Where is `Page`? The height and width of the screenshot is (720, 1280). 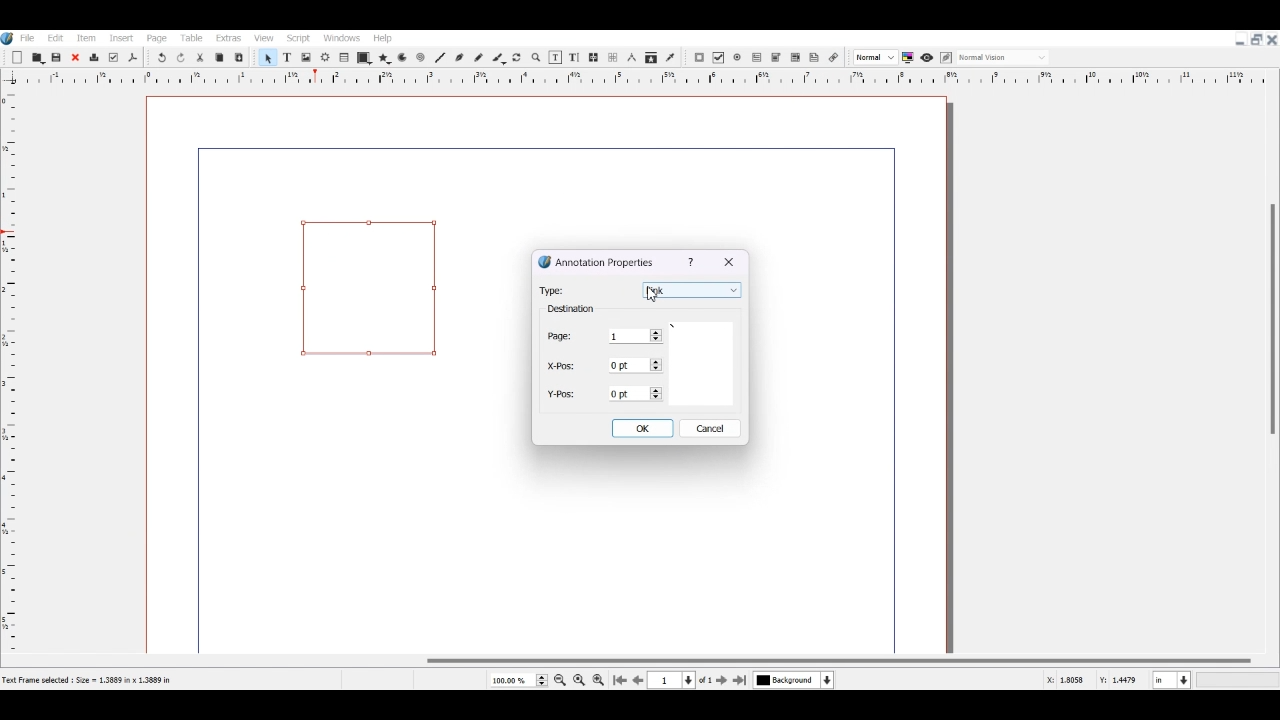 Page is located at coordinates (157, 38).